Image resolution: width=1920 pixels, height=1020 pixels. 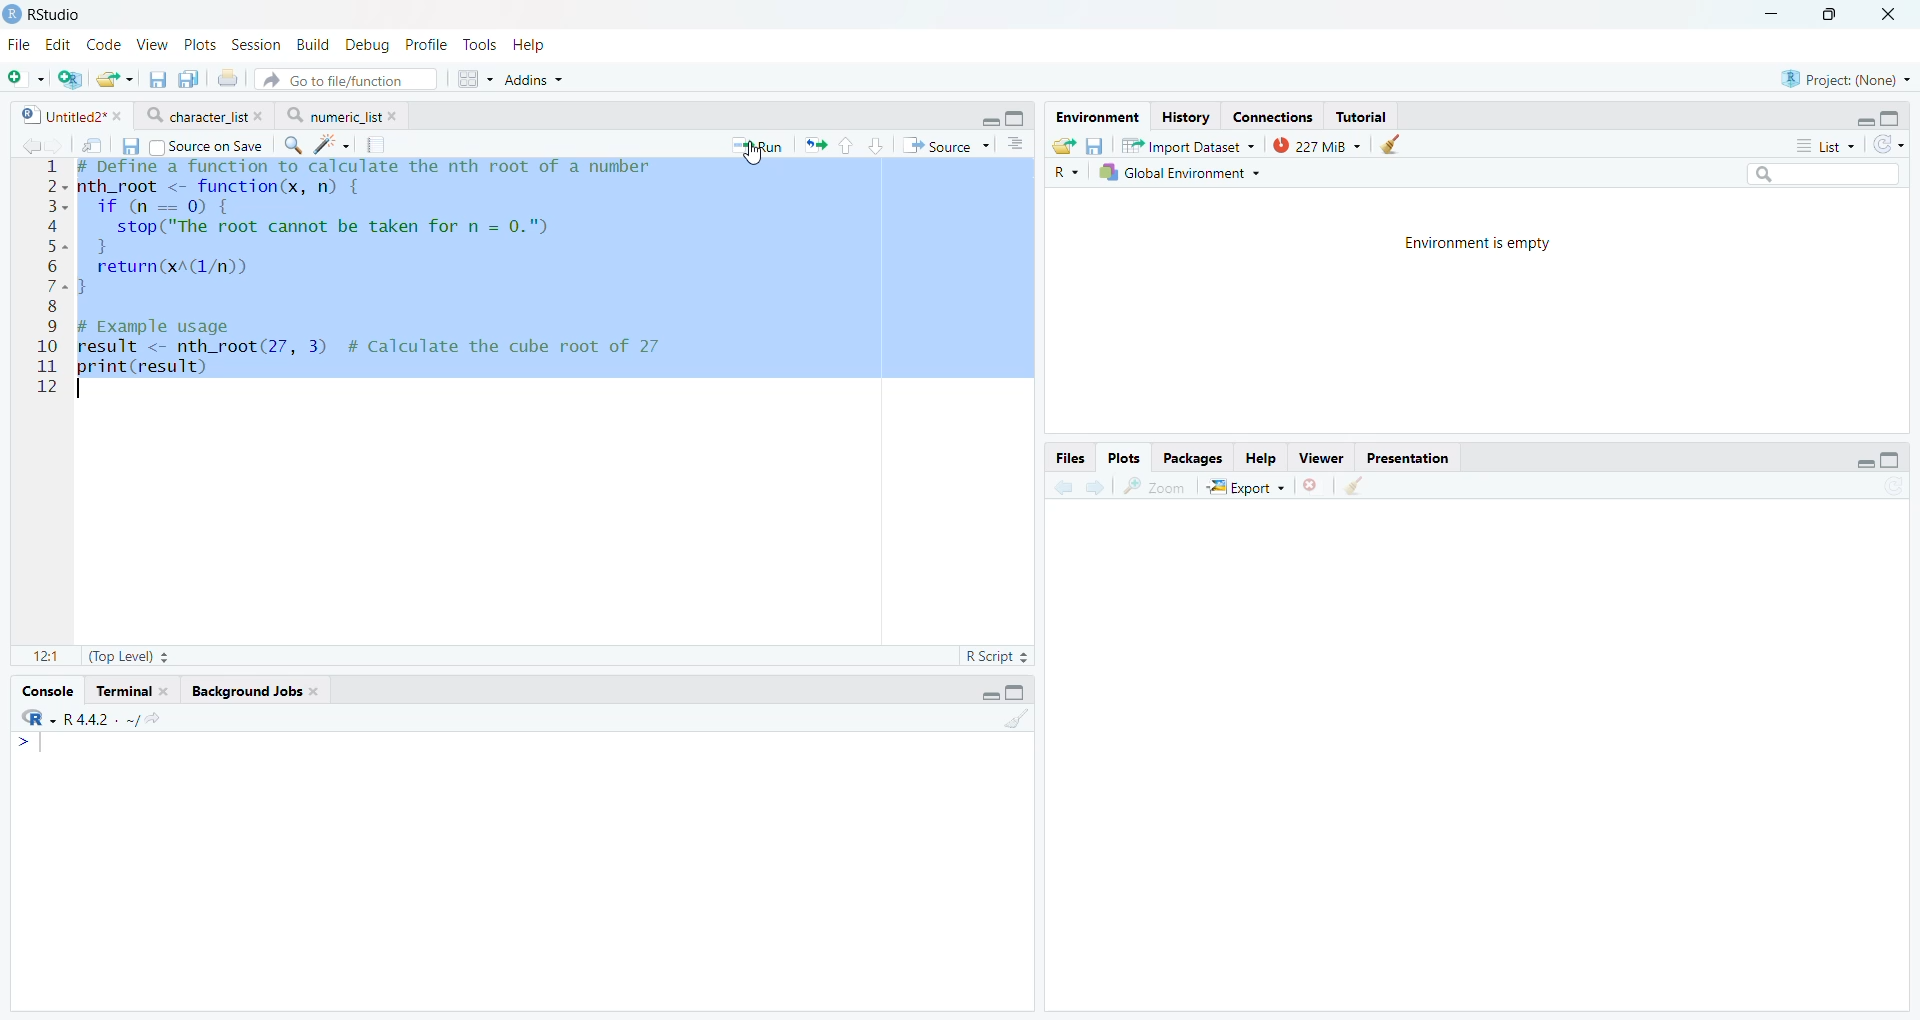 What do you see at coordinates (226, 79) in the screenshot?
I see `Print` at bounding box center [226, 79].